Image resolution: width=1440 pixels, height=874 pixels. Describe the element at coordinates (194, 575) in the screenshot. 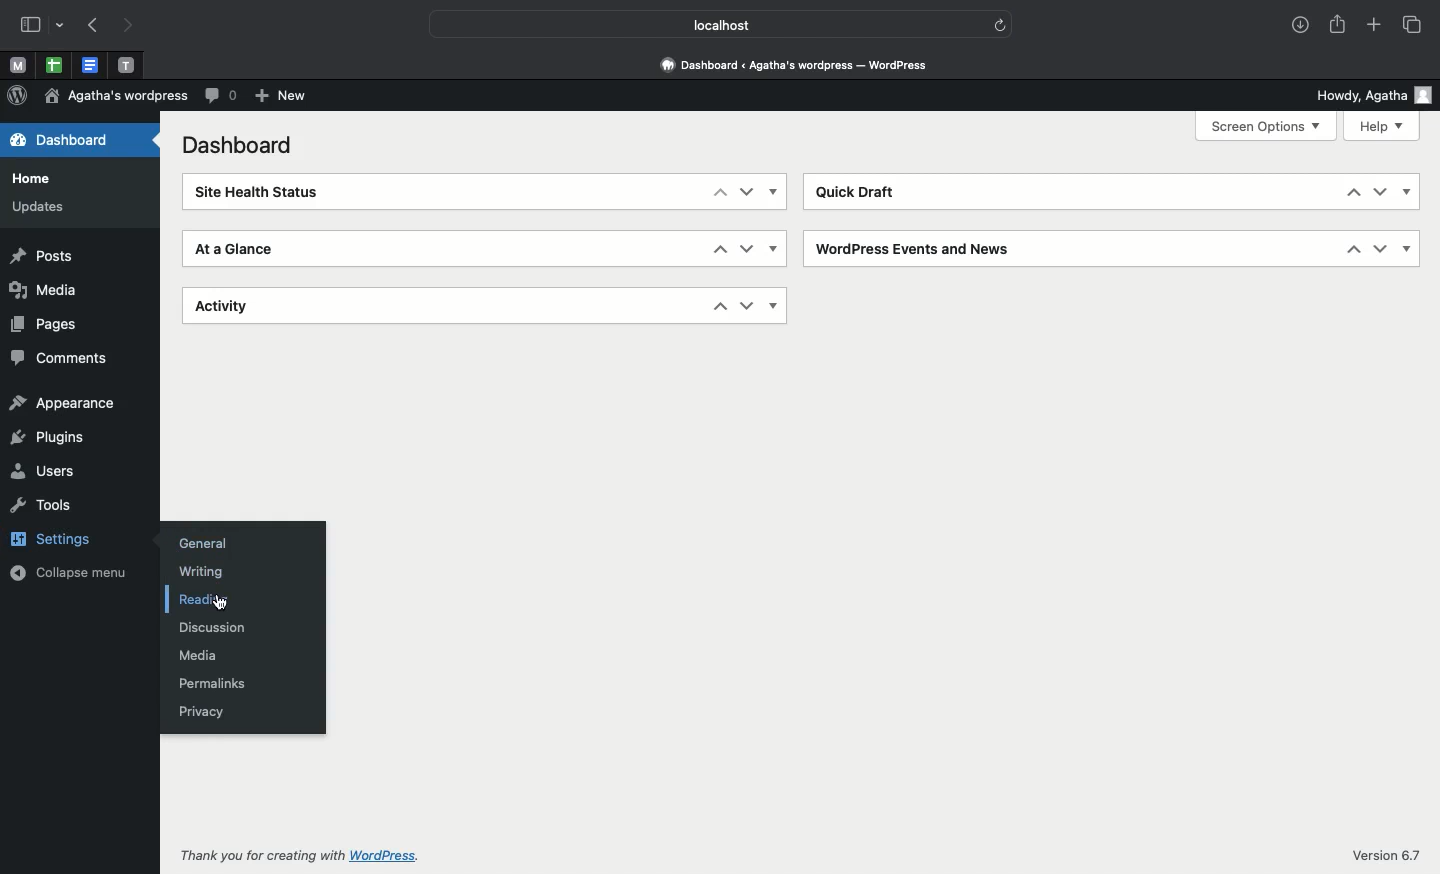

I see `Writing` at that location.